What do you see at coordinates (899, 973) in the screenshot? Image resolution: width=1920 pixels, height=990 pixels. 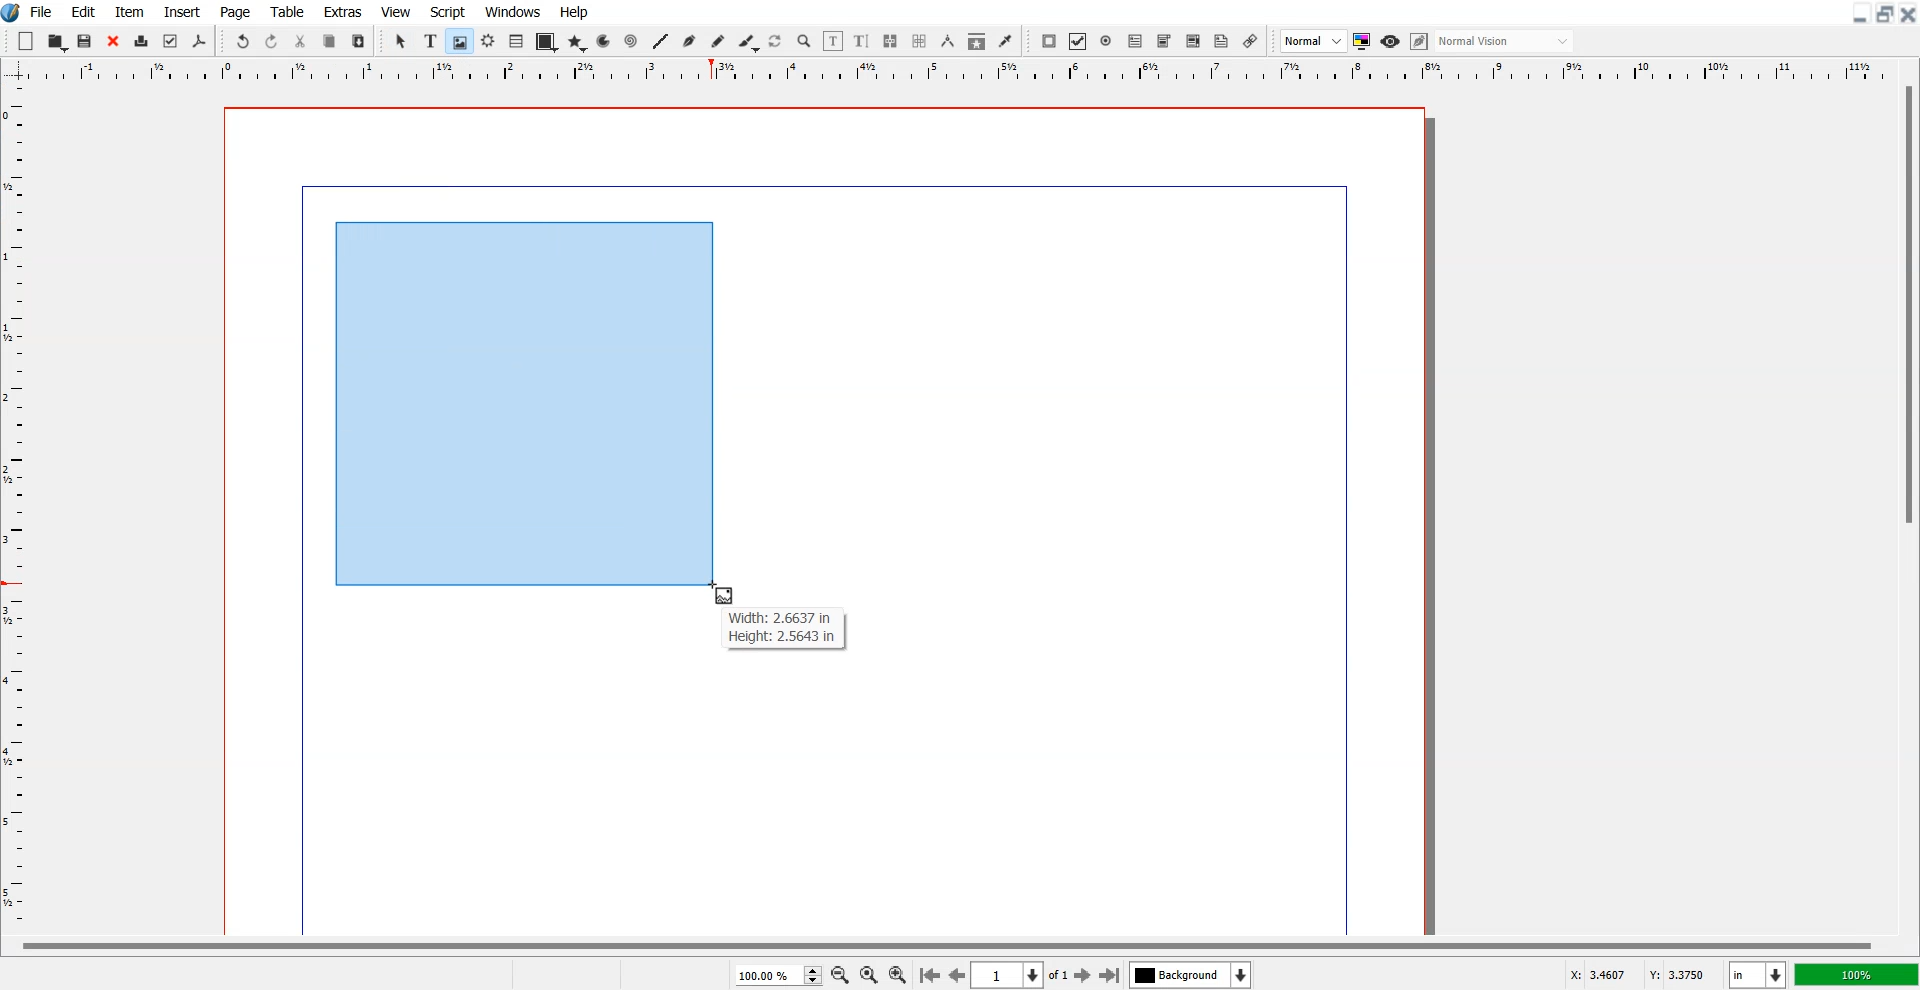 I see `Zoom In` at bounding box center [899, 973].